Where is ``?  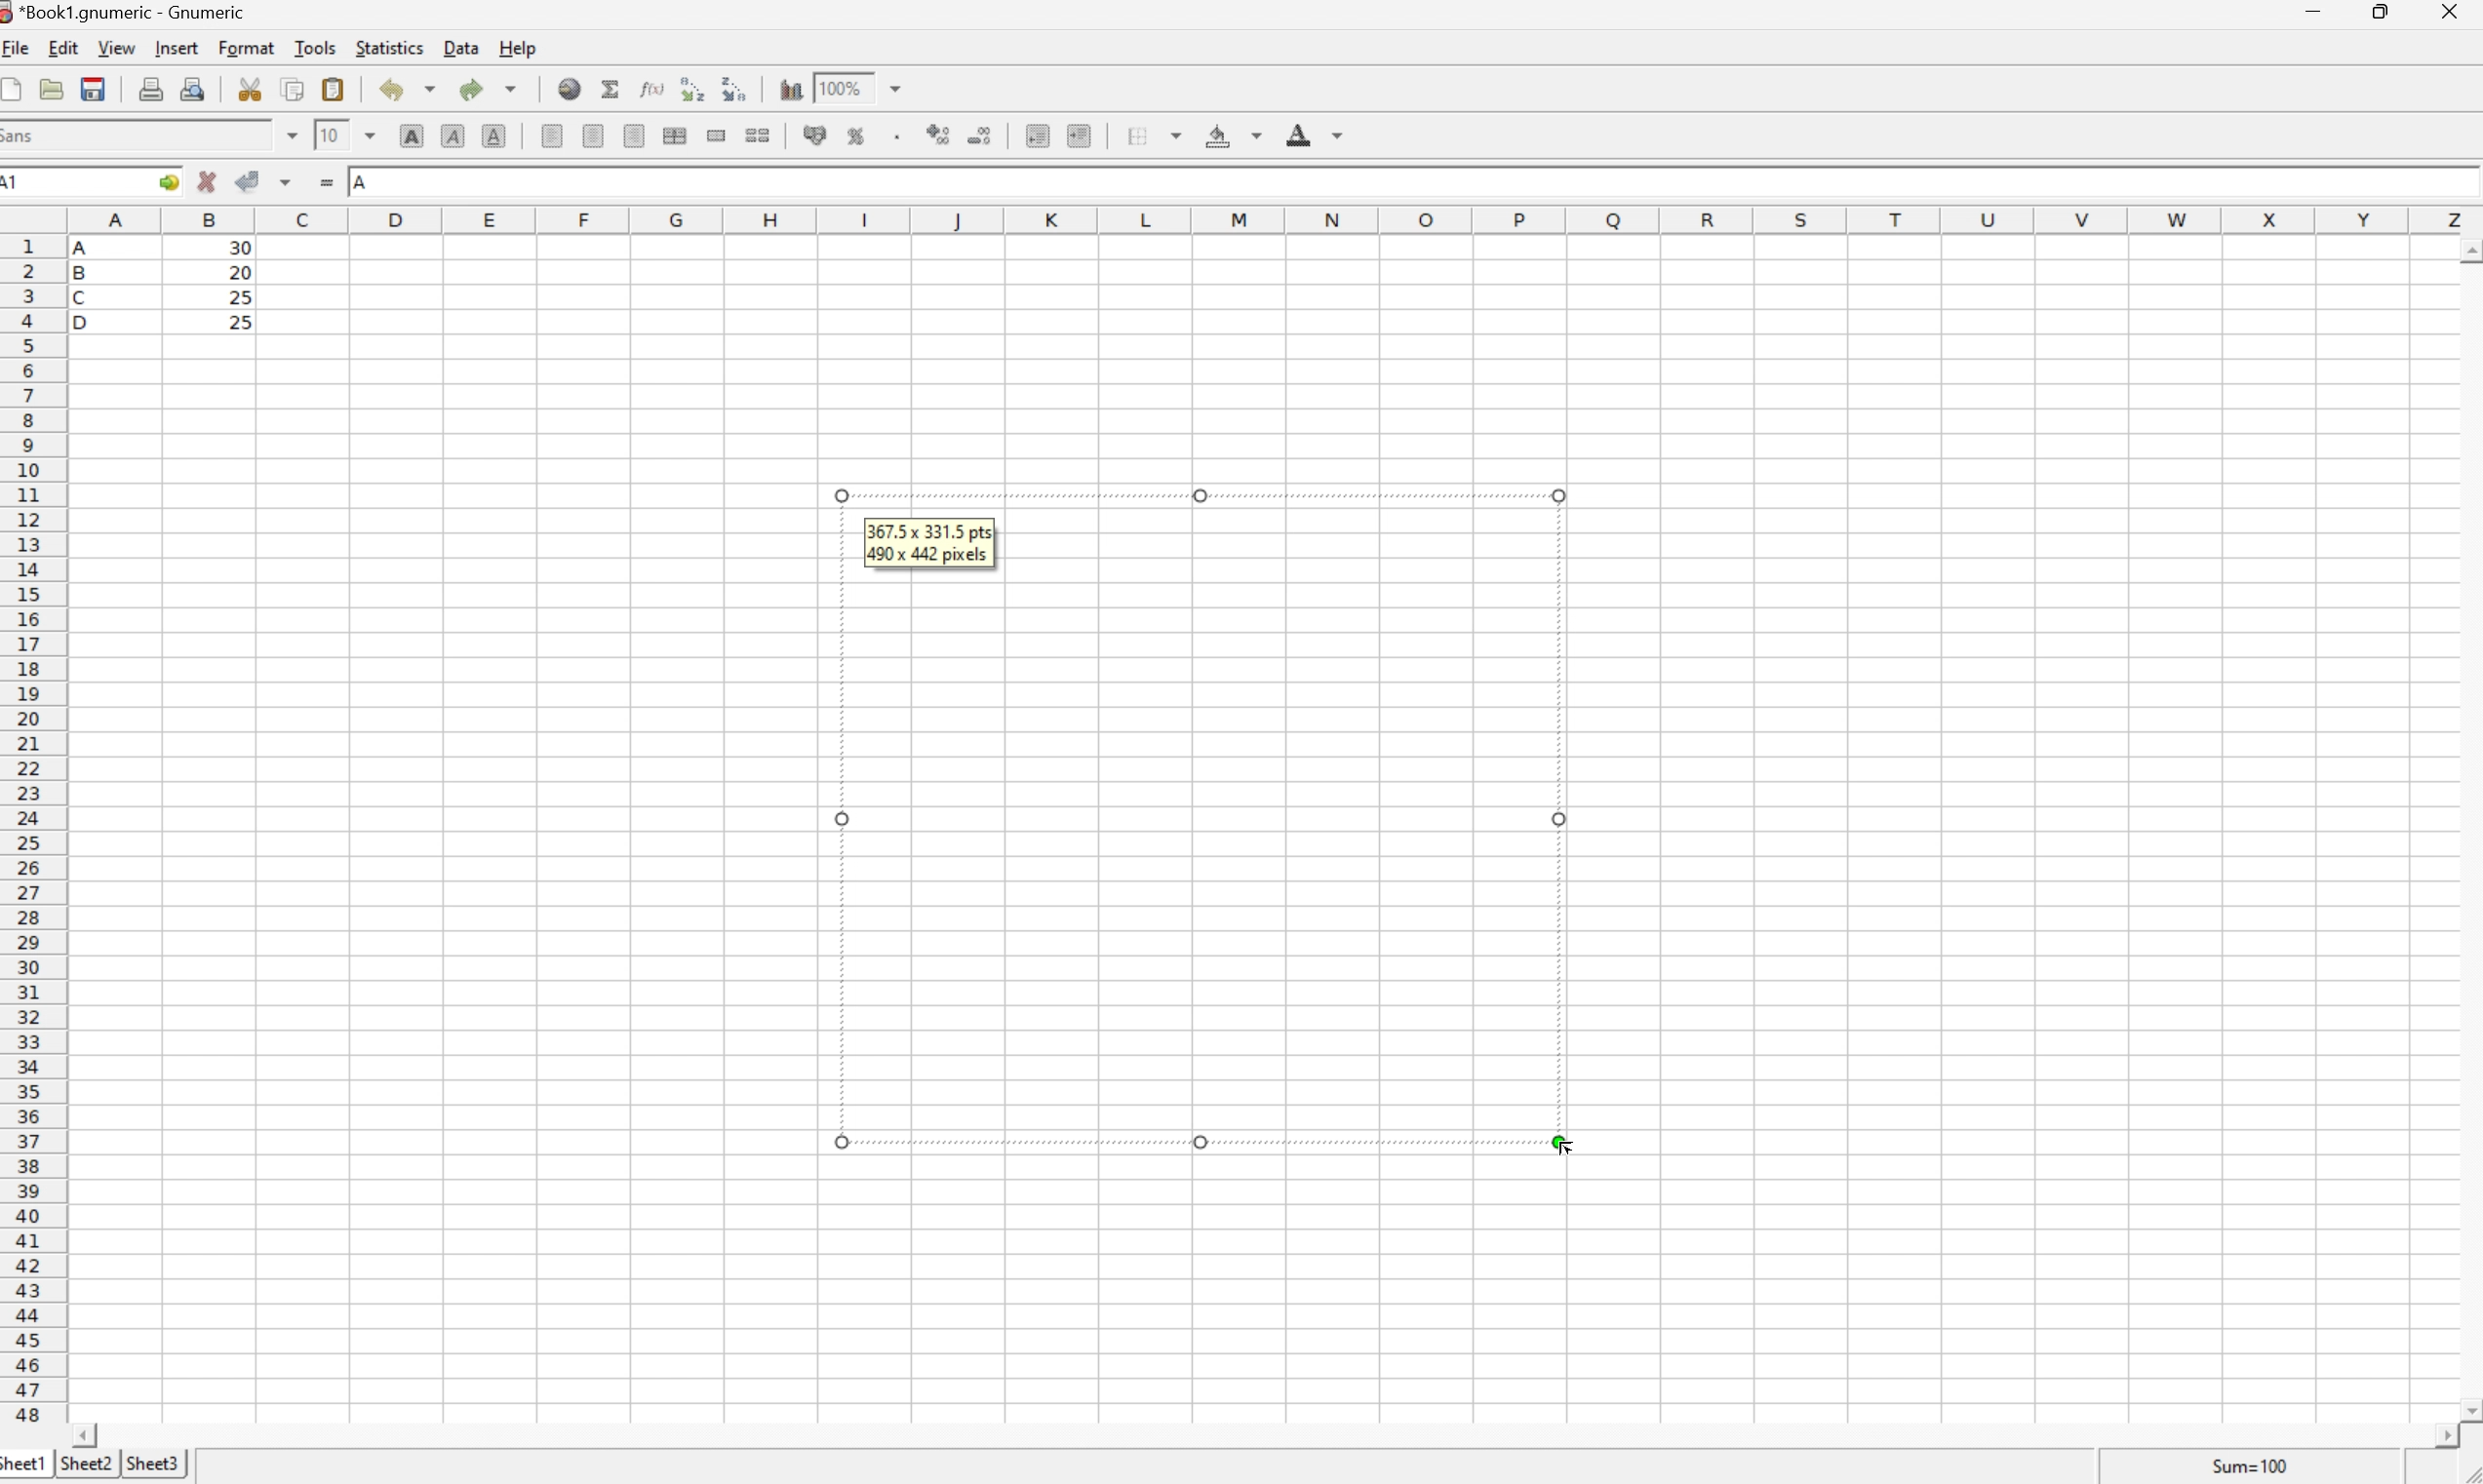
 is located at coordinates (841, 497).